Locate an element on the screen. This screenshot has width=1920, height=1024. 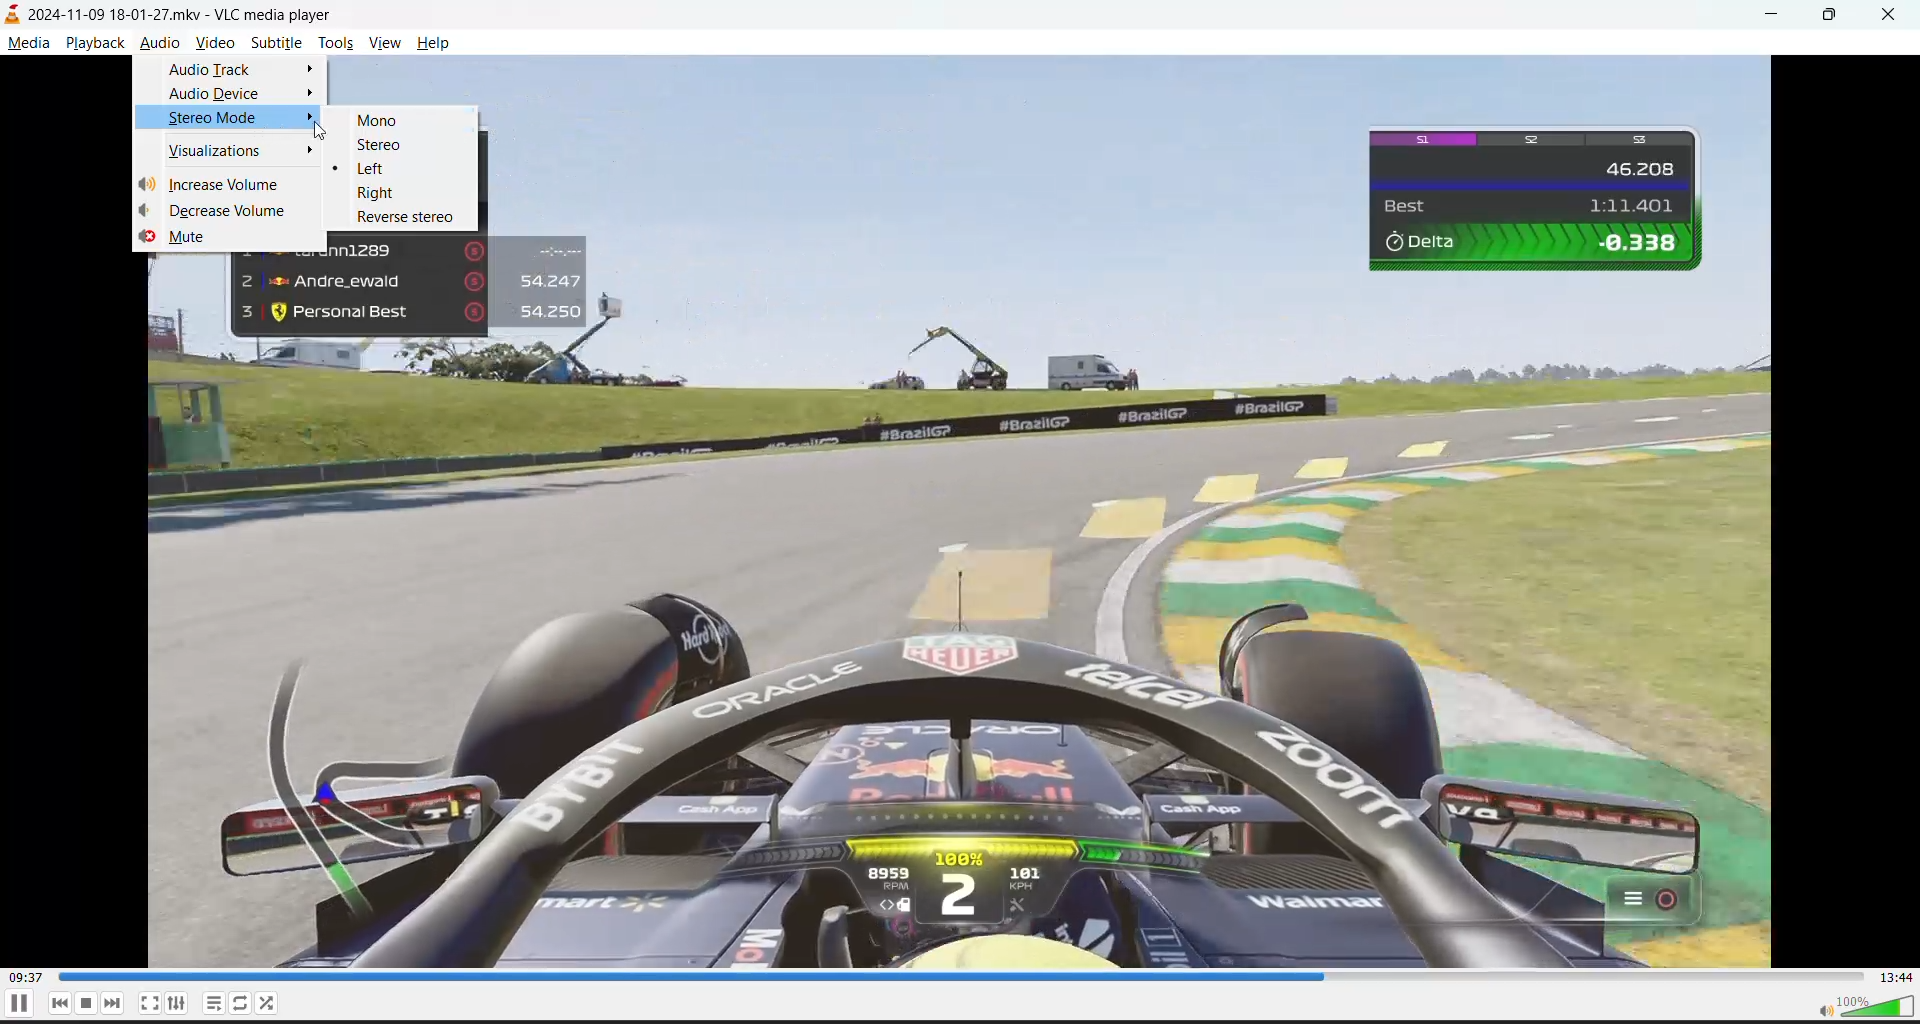
subtitle is located at coordinates (279, 44).